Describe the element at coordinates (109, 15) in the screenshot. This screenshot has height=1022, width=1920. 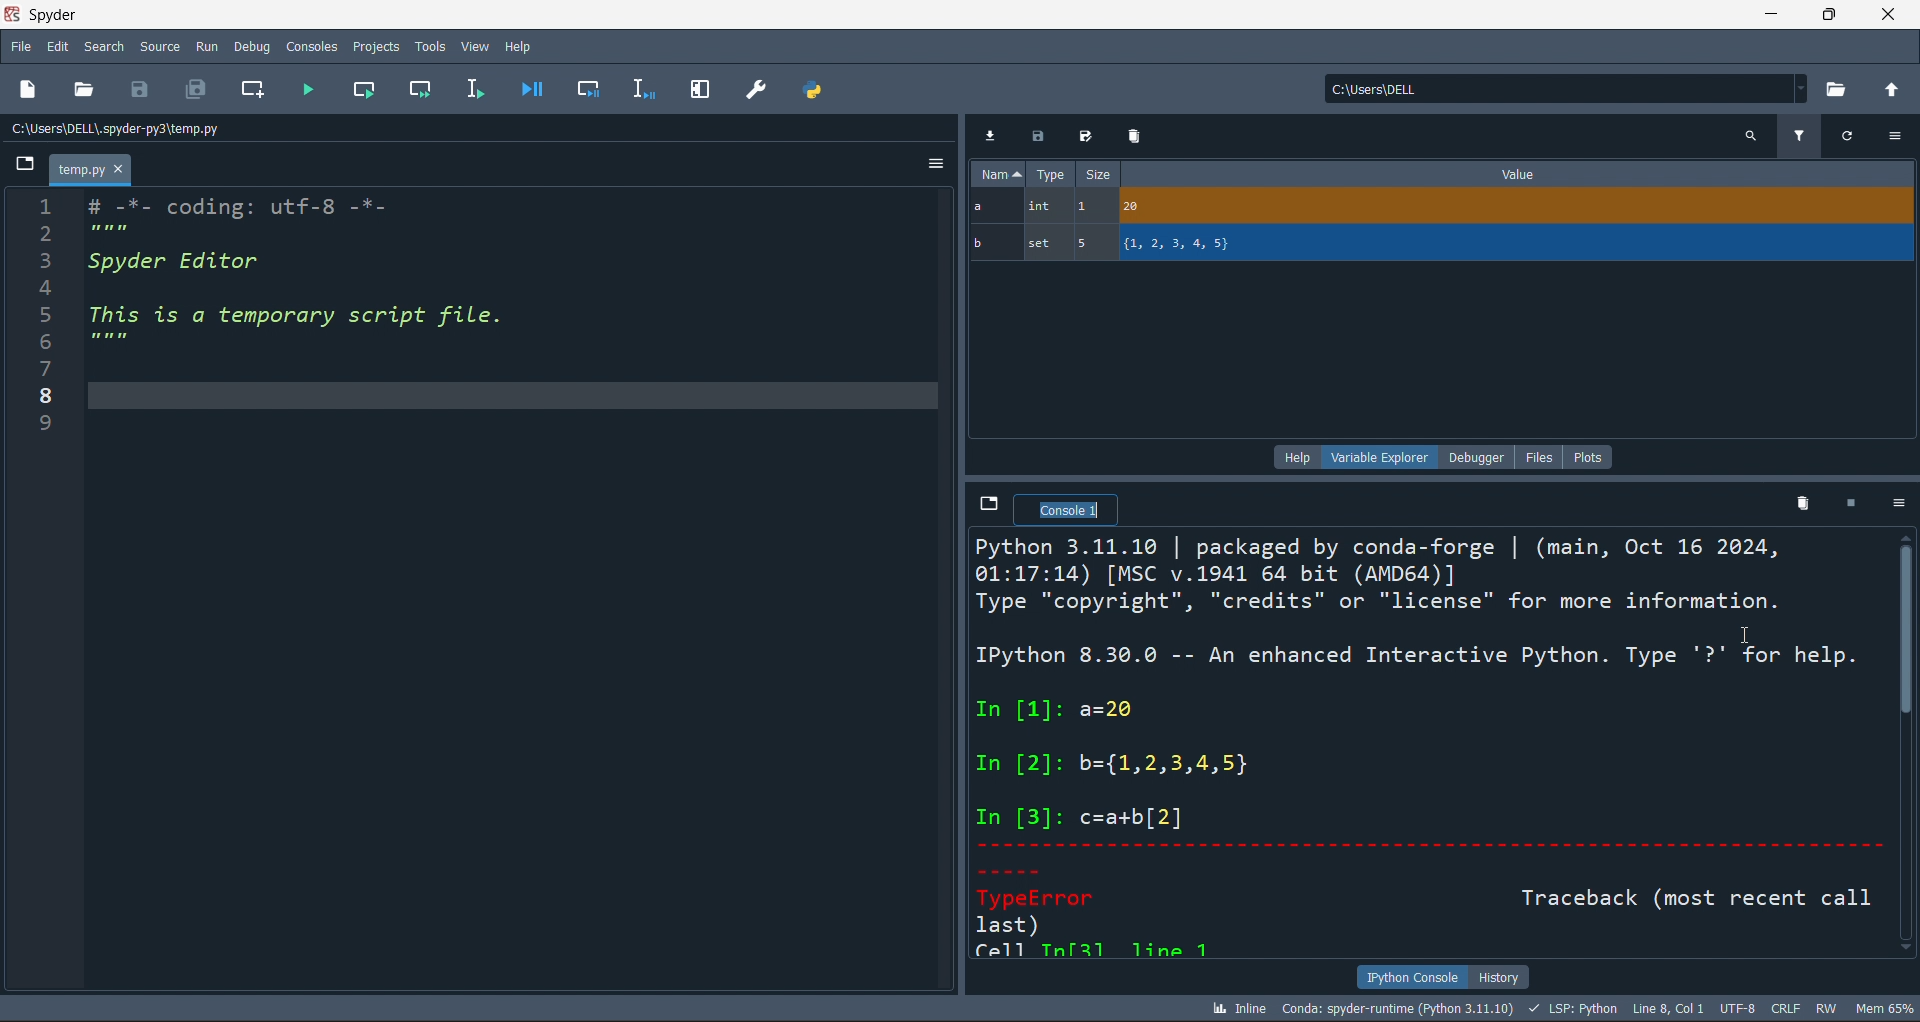
I see `Spyder` at that location.